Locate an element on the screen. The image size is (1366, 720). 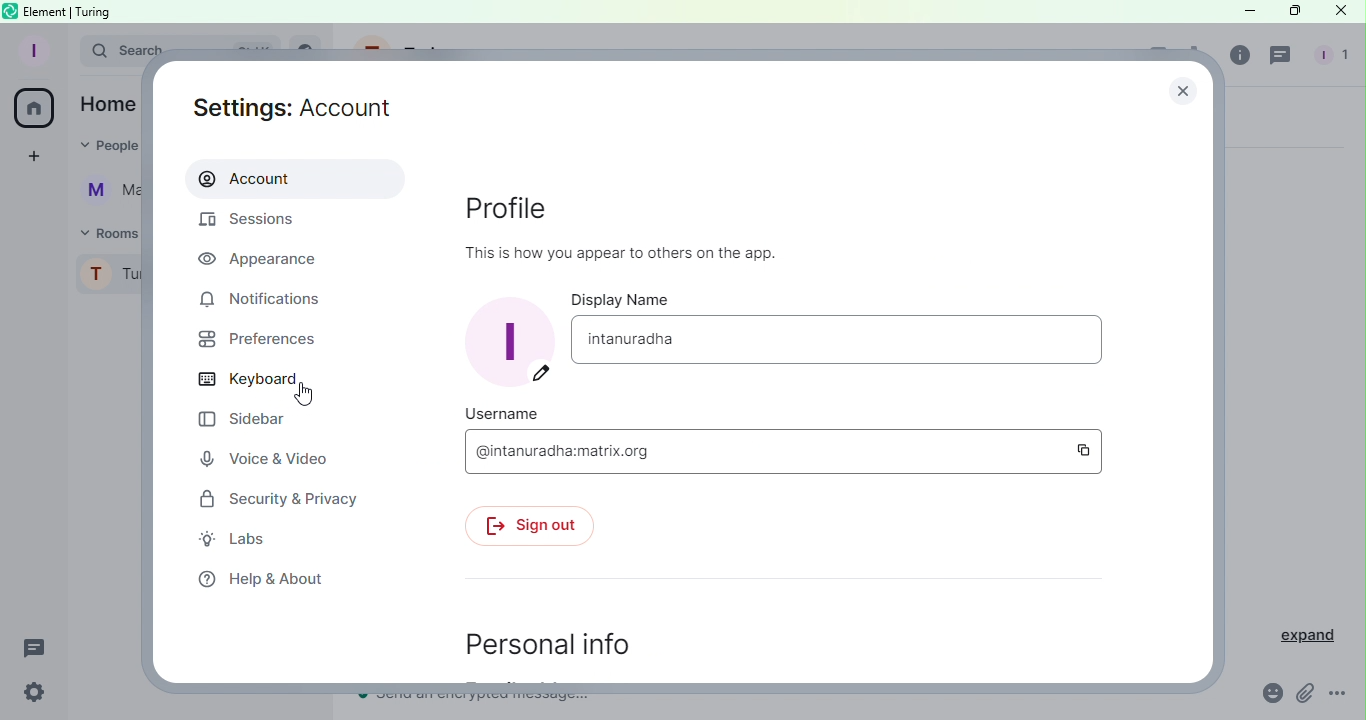
Sidebar is located at coordinates (239, 420).